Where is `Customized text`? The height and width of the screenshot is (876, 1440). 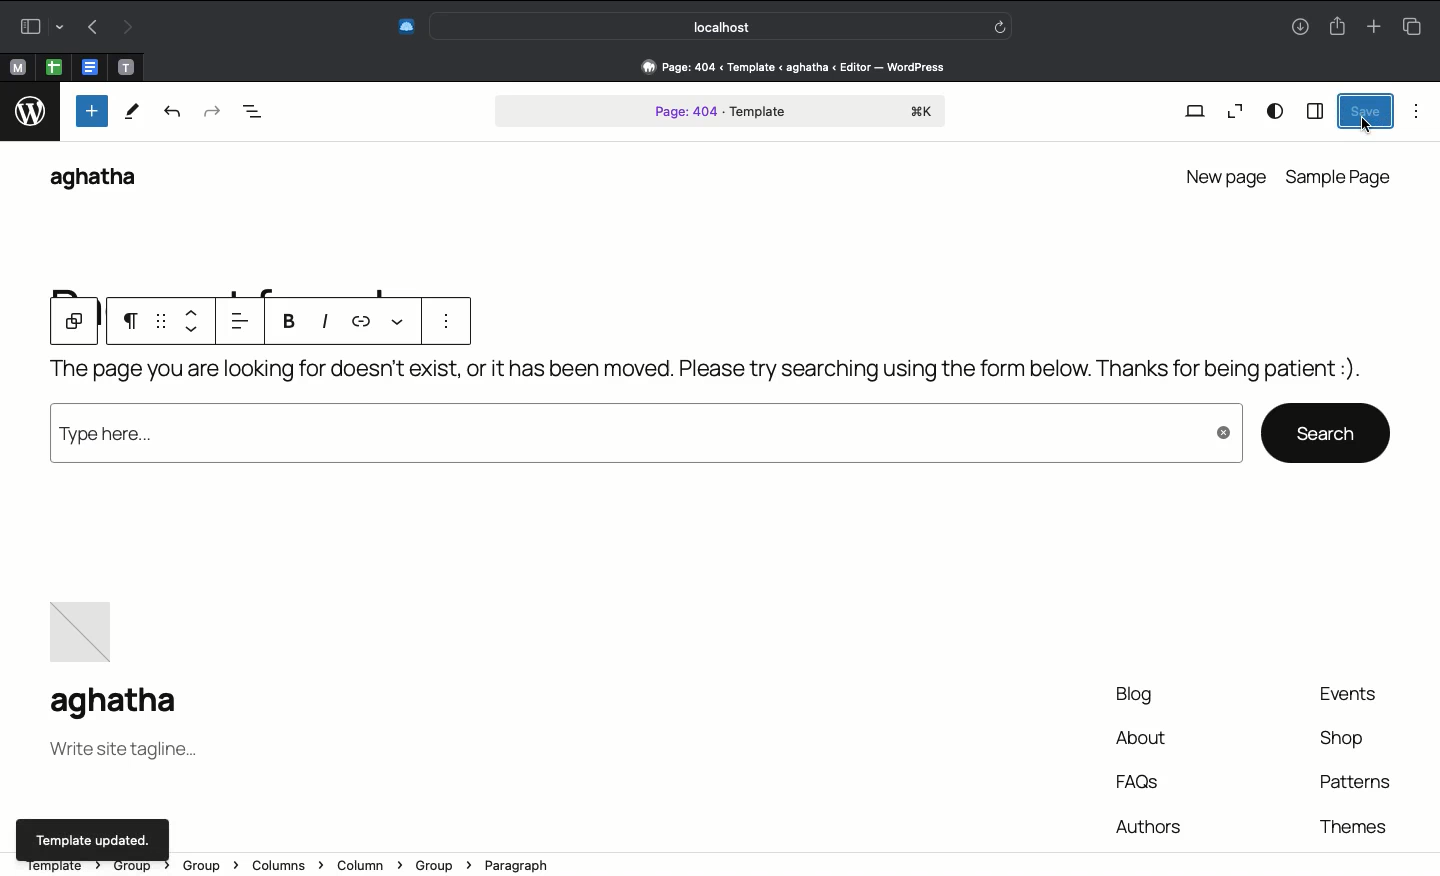 Customized text is located at coordinates (1238, 372).